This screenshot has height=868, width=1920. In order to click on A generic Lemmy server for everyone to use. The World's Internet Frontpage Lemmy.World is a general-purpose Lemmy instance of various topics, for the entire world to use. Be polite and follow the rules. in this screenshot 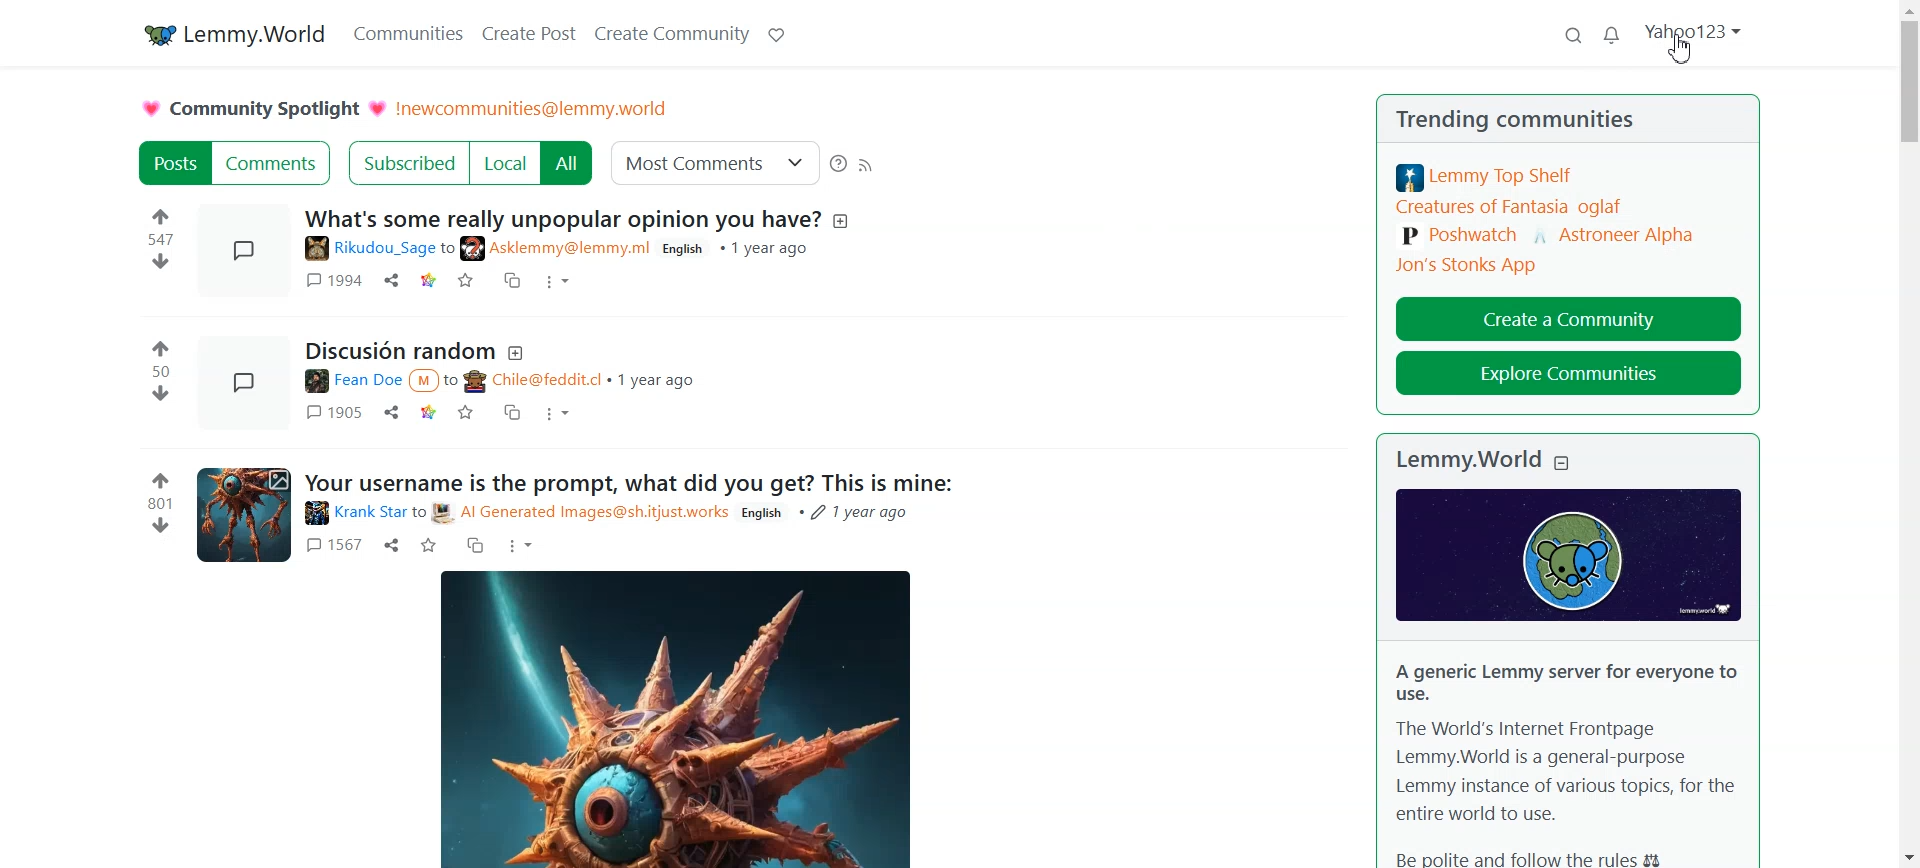, I will do `click(1564, 761)`.